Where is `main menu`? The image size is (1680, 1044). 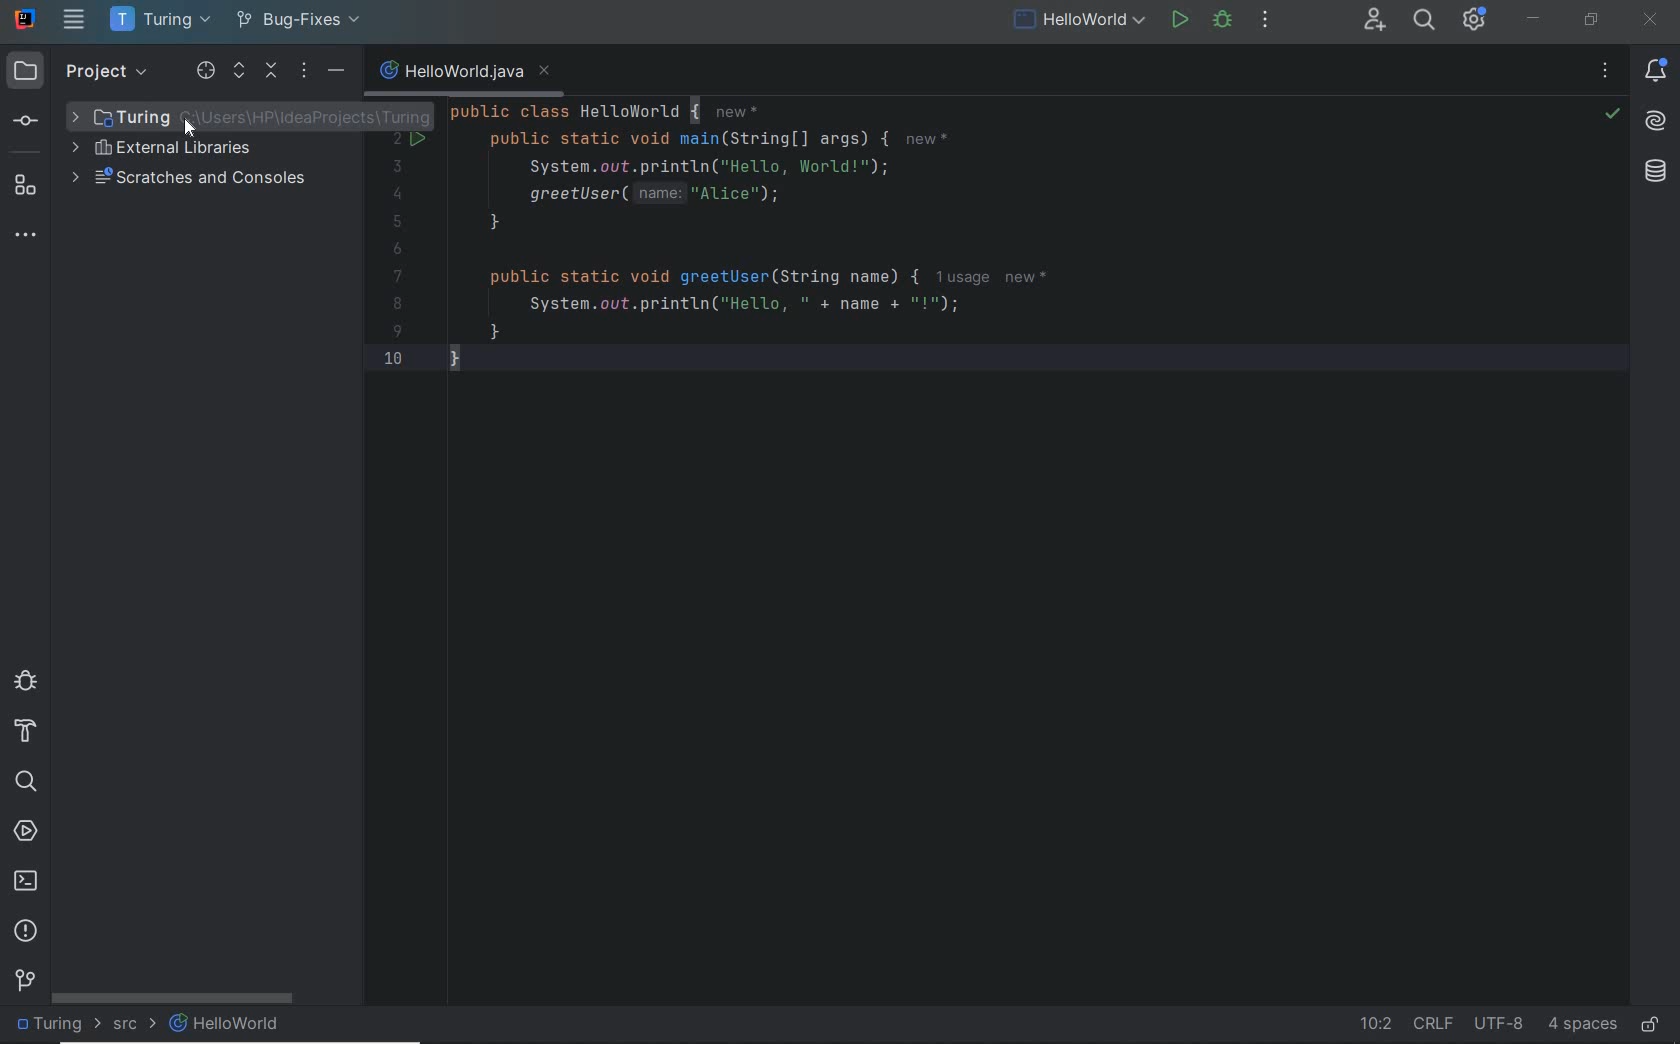 main menu is located at coordinates (76, 19).